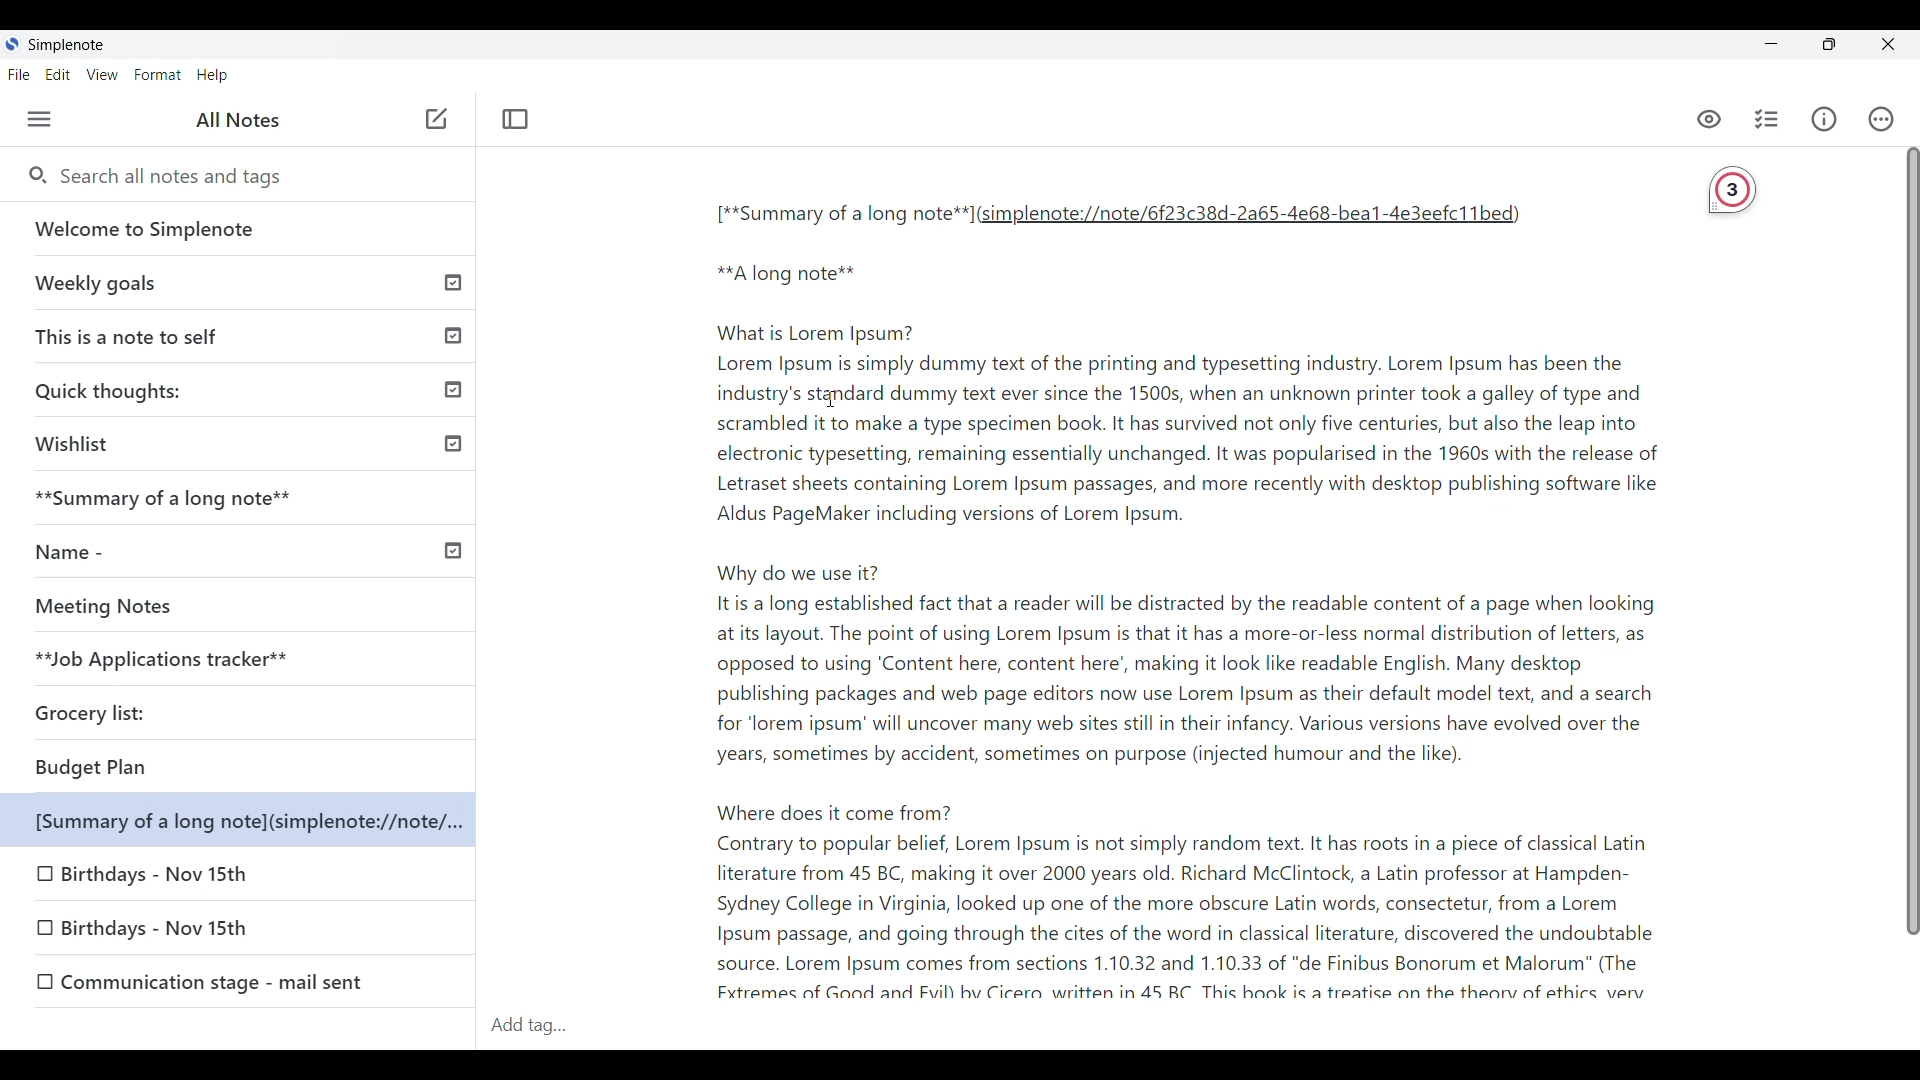 This screenshot has width=1920, height=1080. Describe the element at coordinates (103, 75) in the screenshot. I see `View` at that location.